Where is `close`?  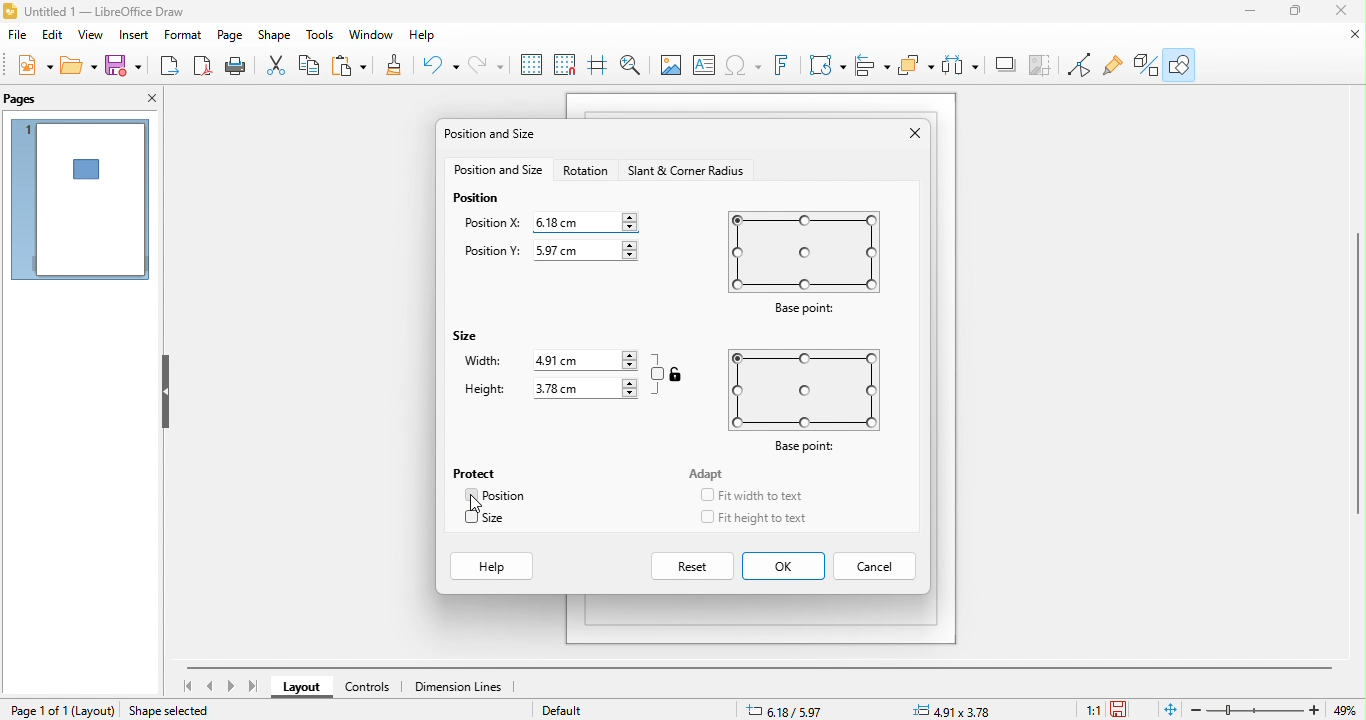 close is located at coordinates (147, 99).